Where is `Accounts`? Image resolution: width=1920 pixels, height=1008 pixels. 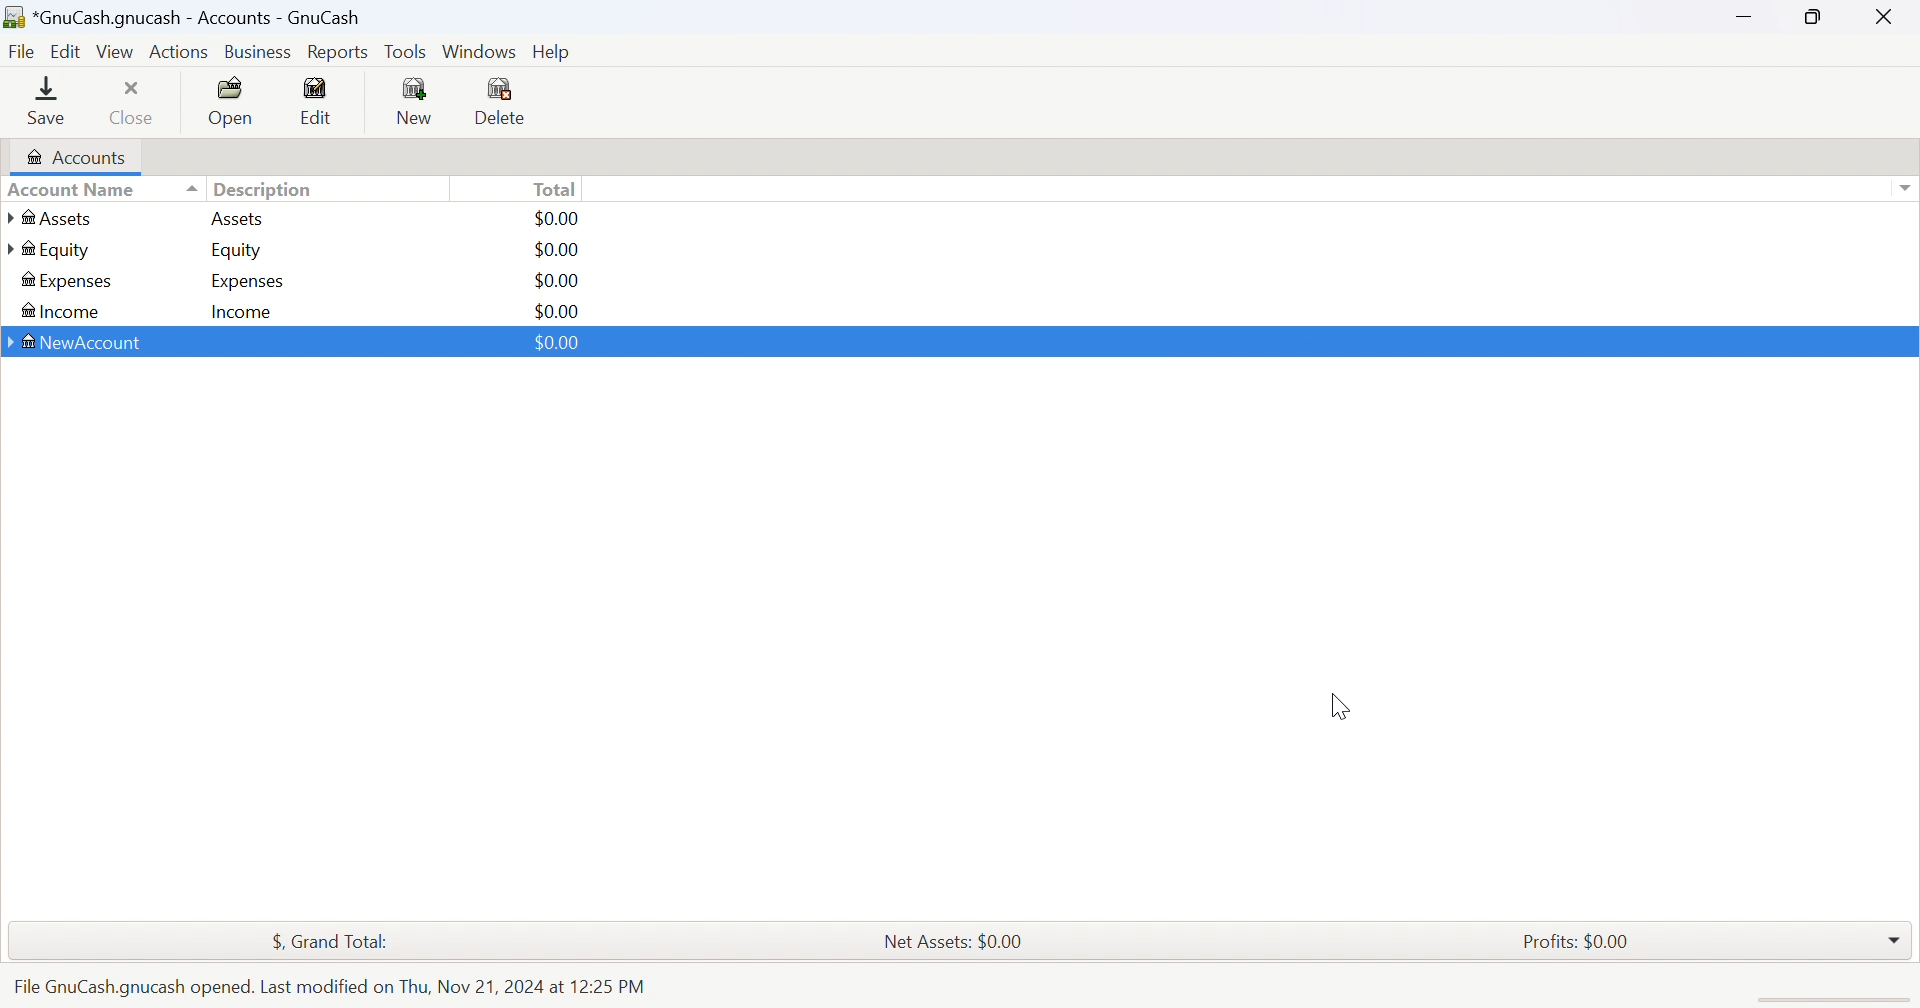
Accounts is located at coordinates (73, 157).